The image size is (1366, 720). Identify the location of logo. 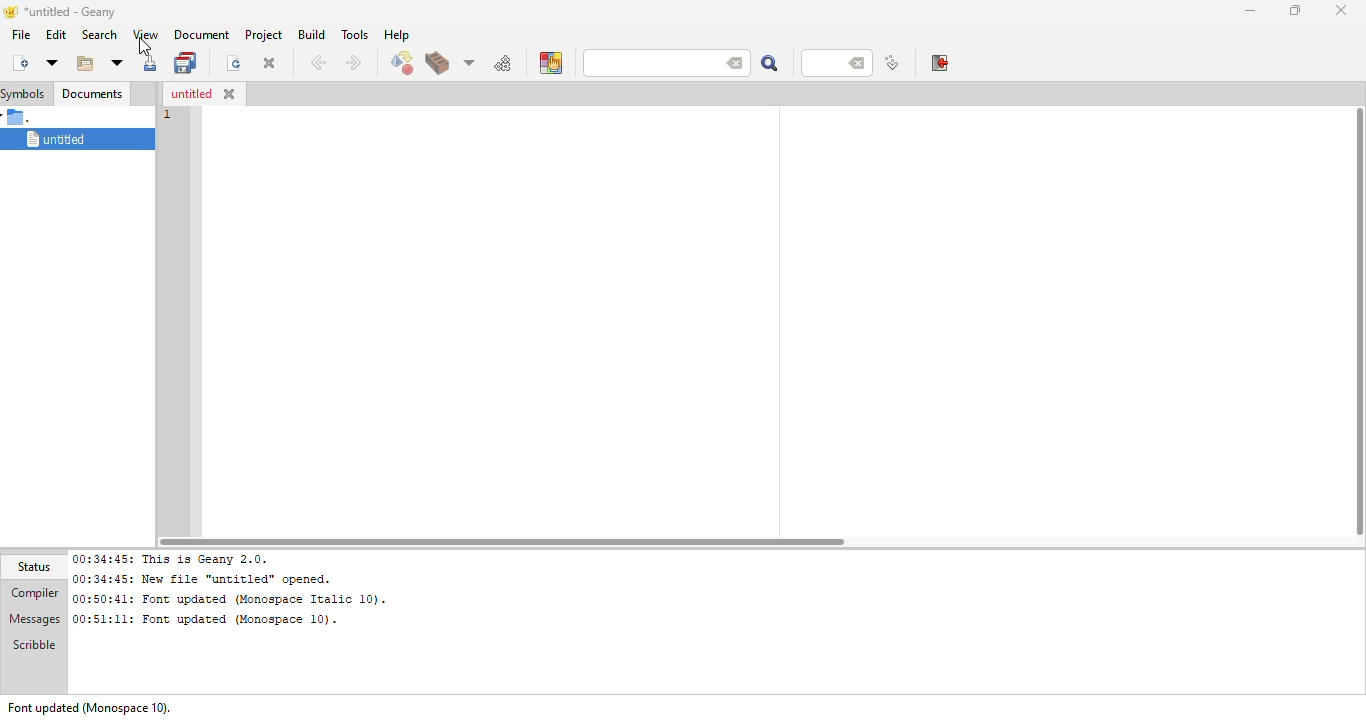
(9, 11).